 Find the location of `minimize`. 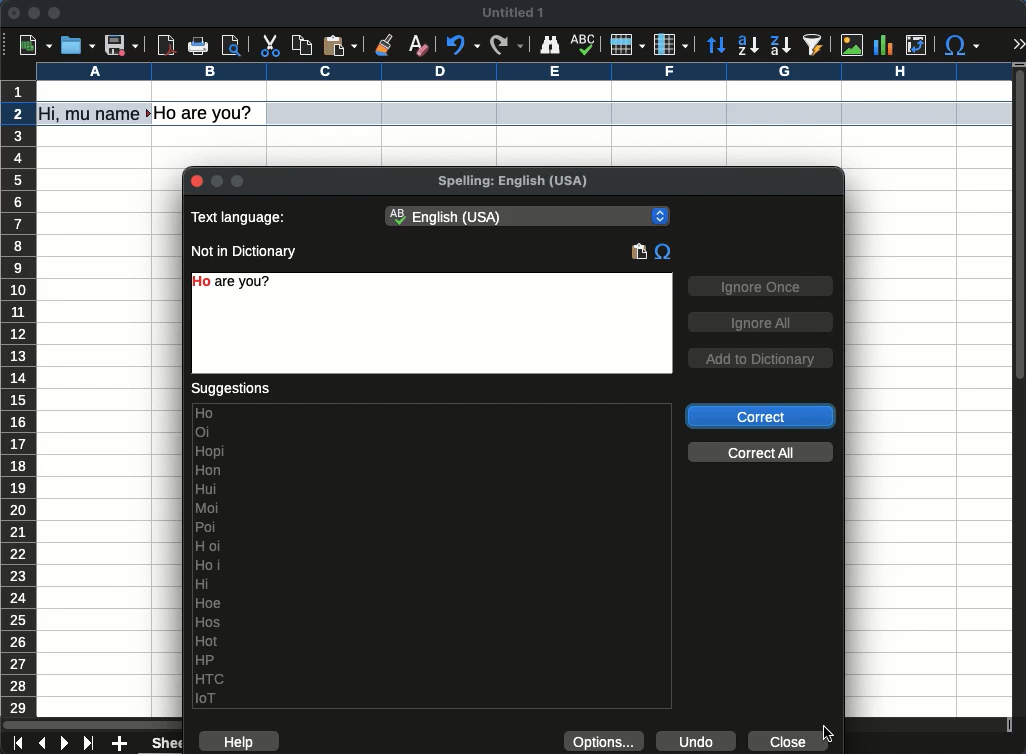

minimize is located at coordinates (33, 13).